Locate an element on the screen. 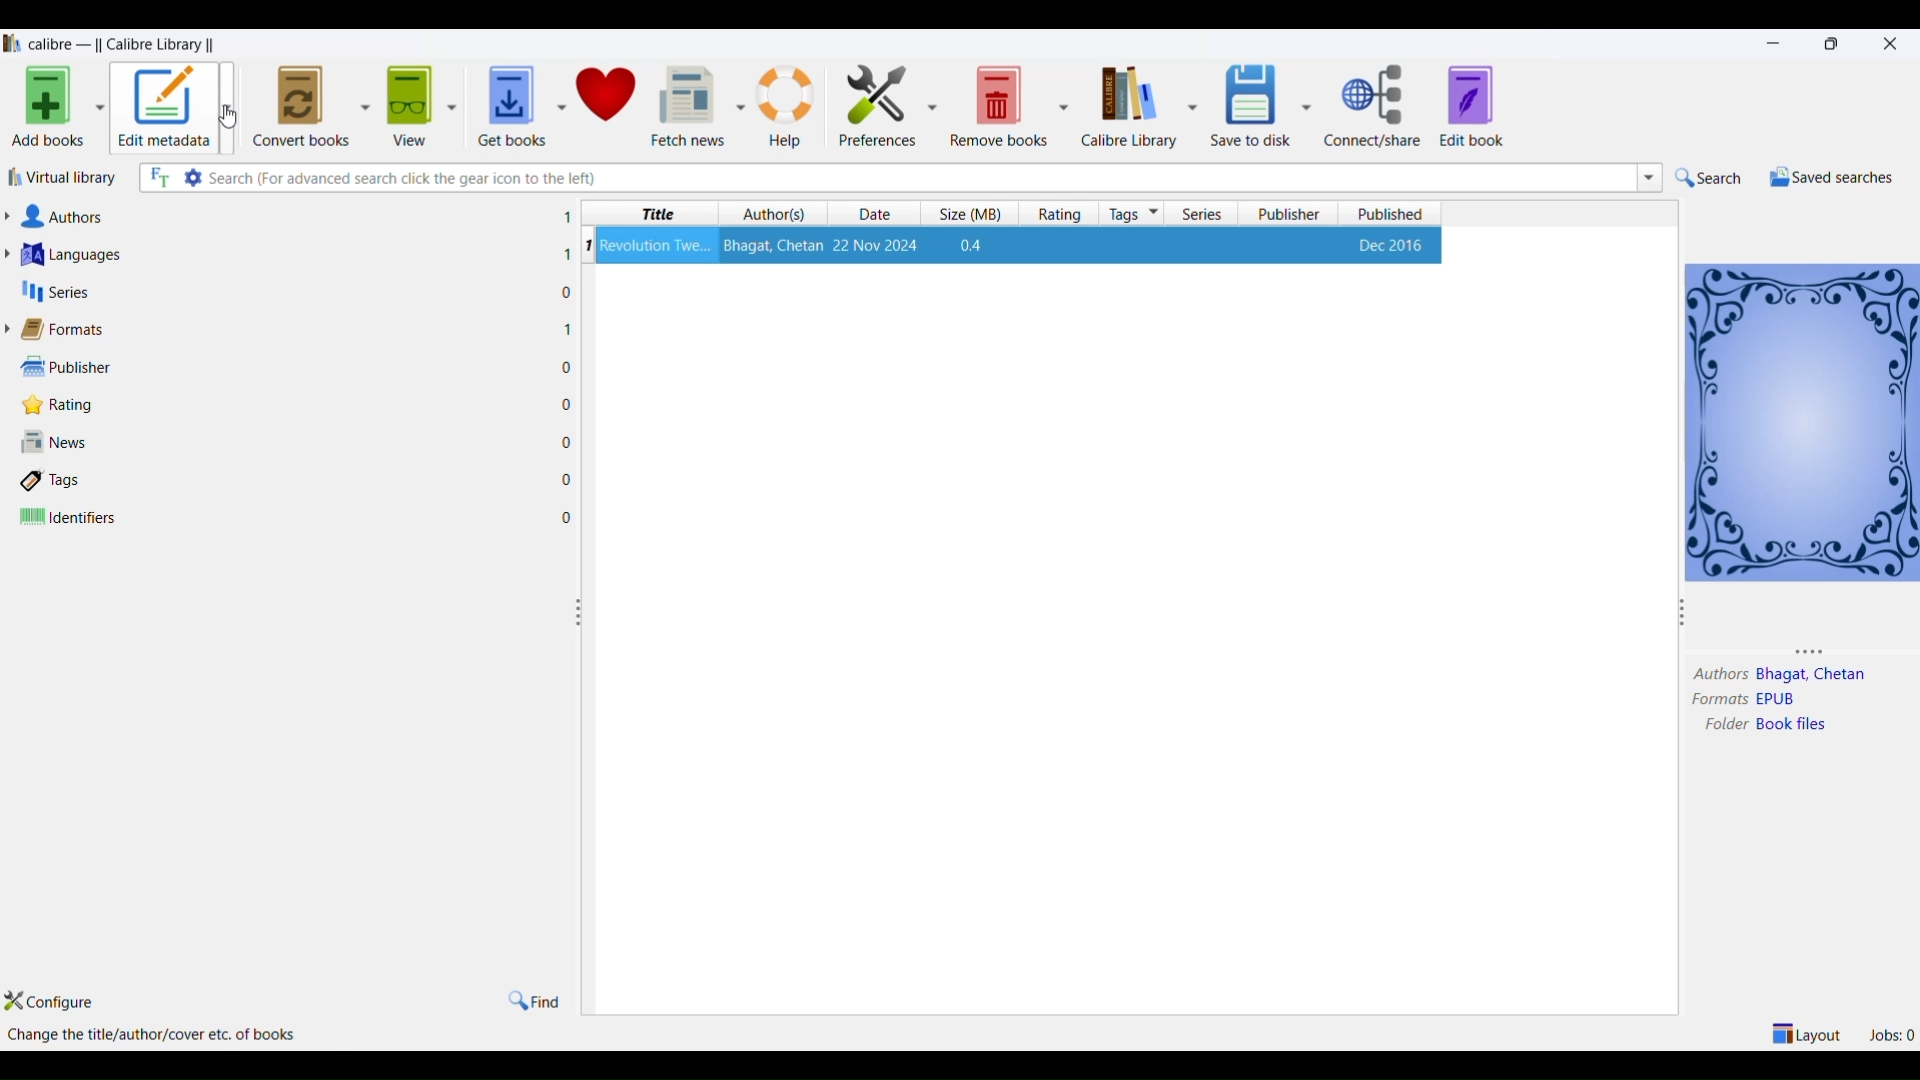  0 is located at coordinates (567, 479).